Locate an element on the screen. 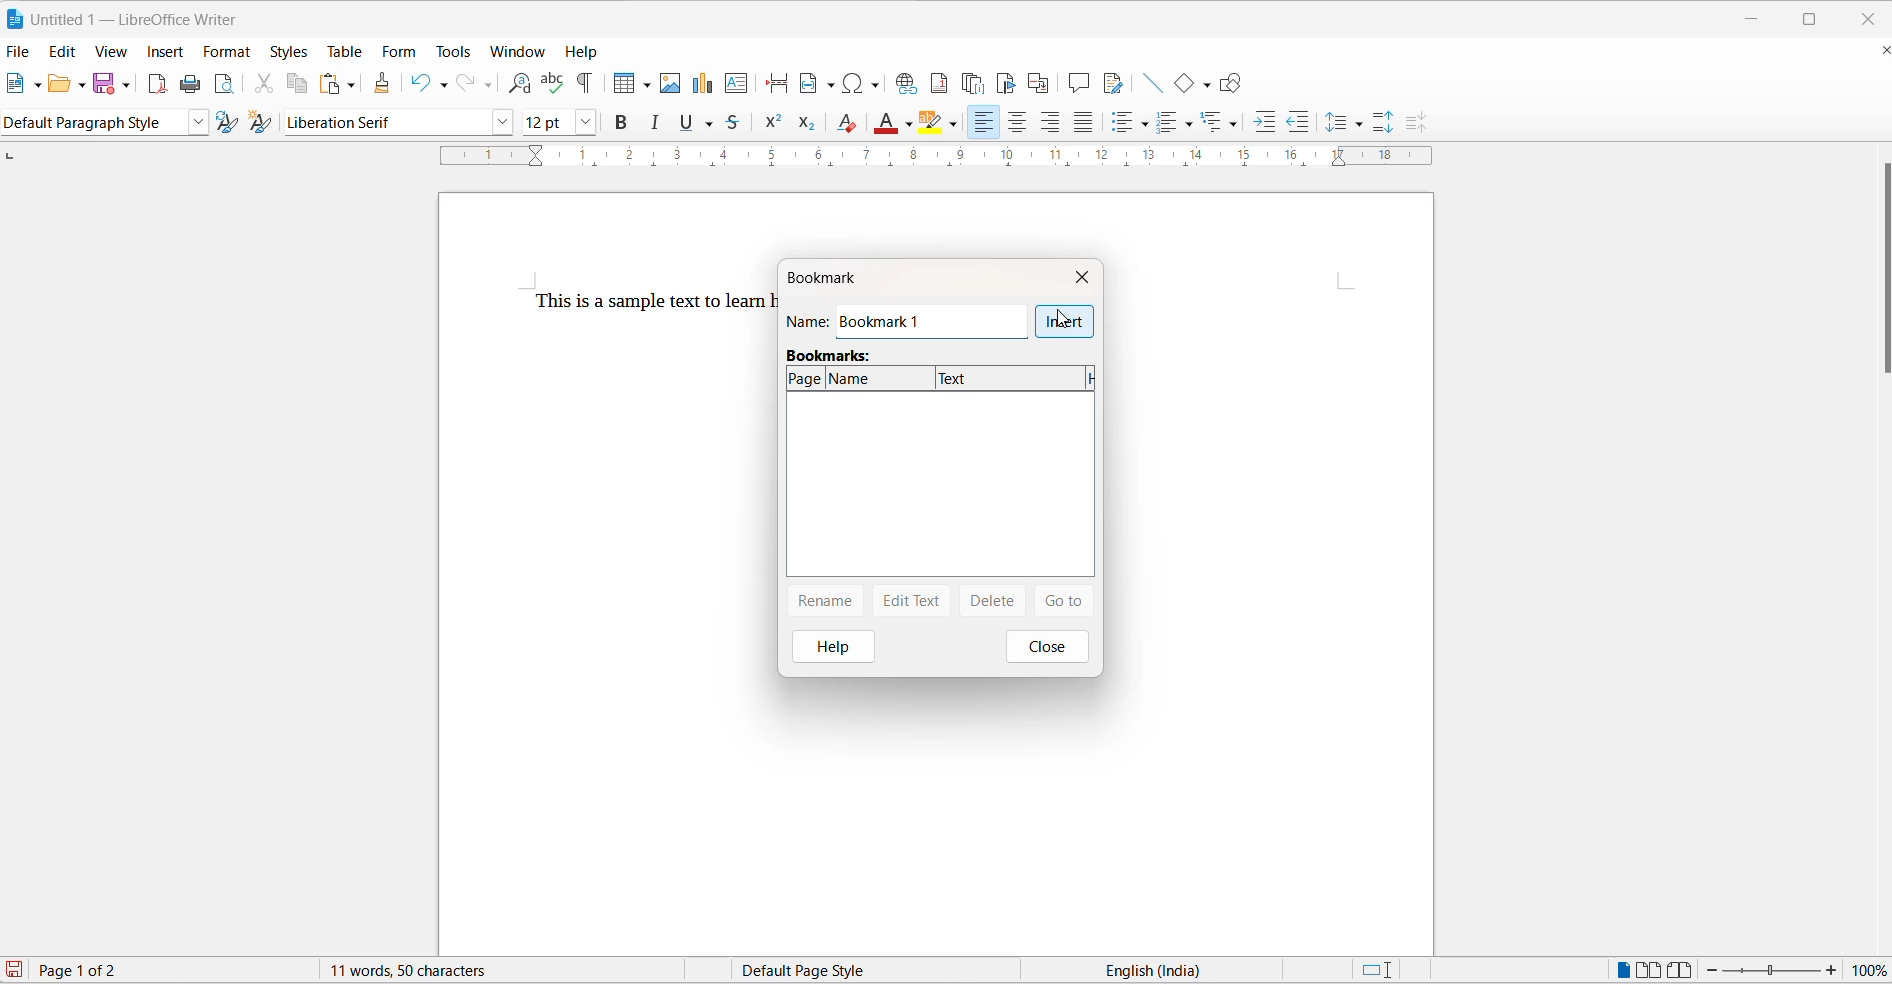 The image size is (1892, 984). zoom percentage is located at coordinates (1872, 969).